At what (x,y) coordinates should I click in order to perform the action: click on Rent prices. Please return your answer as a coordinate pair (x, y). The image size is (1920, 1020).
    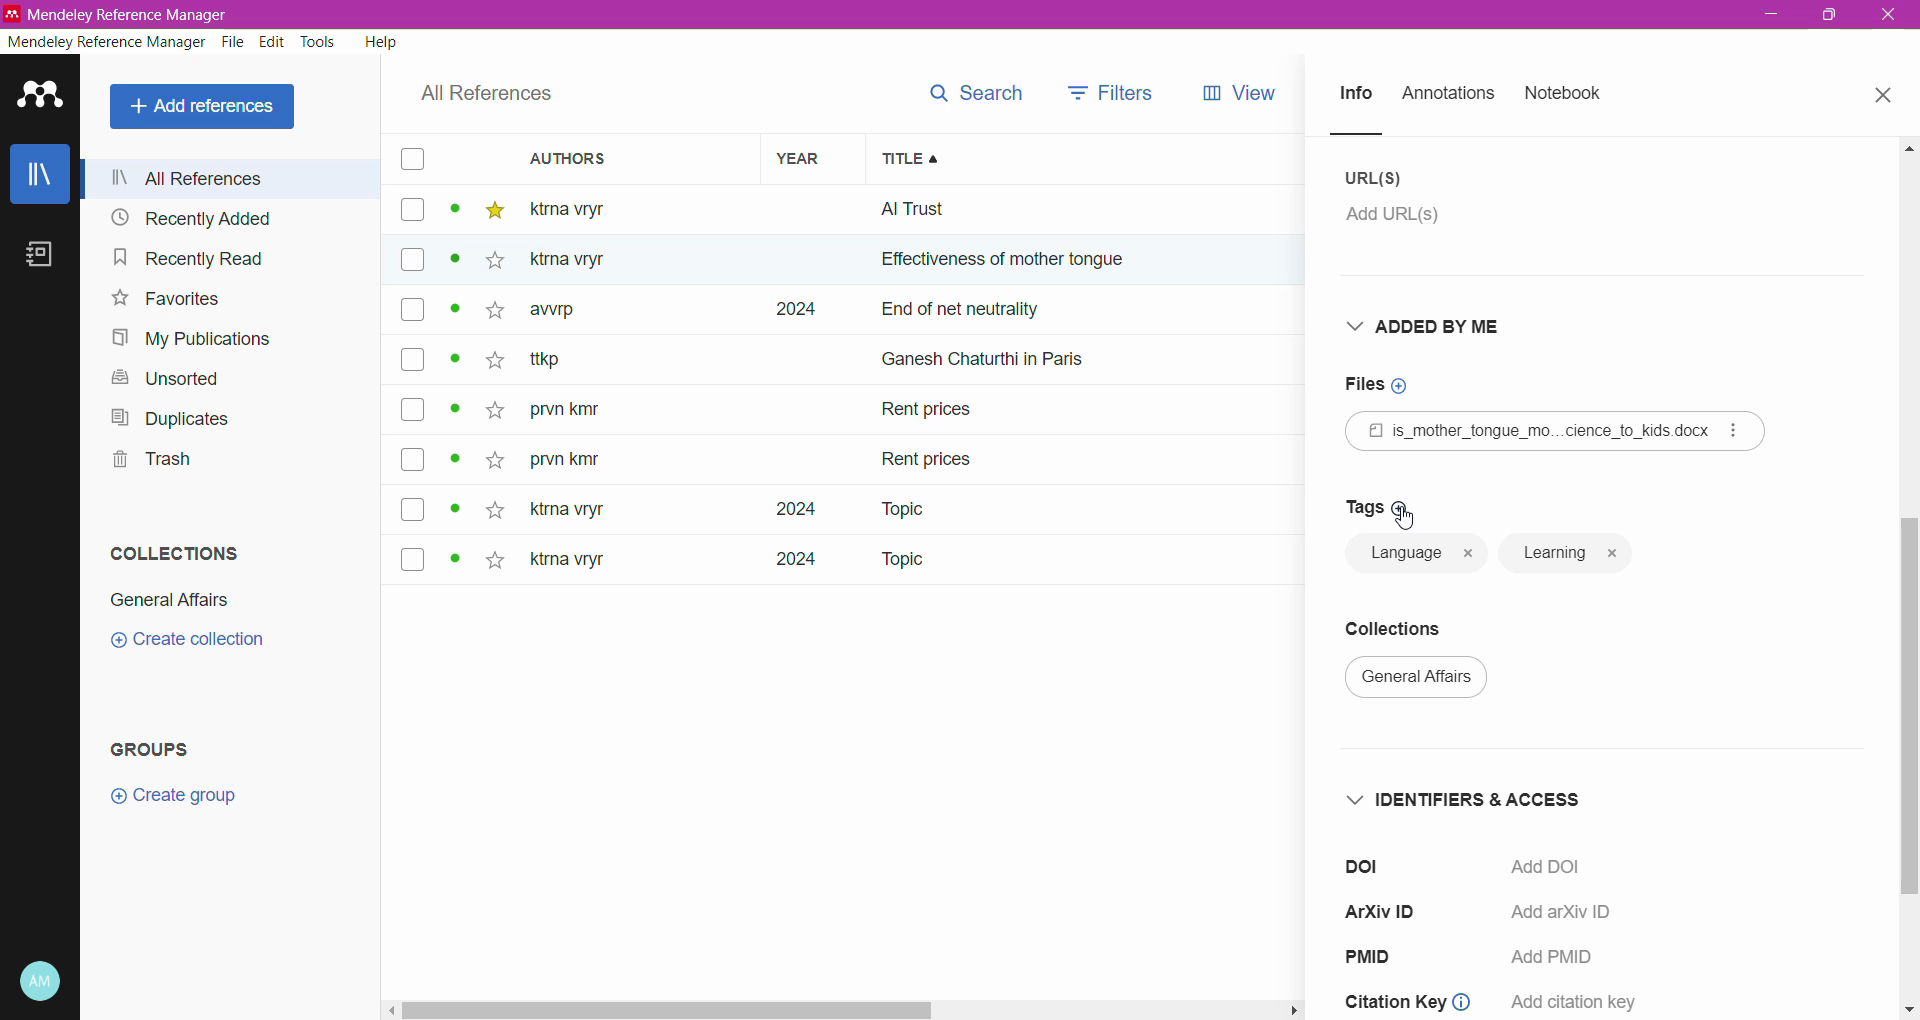
    Looking at the image, I should click on (930, 413).